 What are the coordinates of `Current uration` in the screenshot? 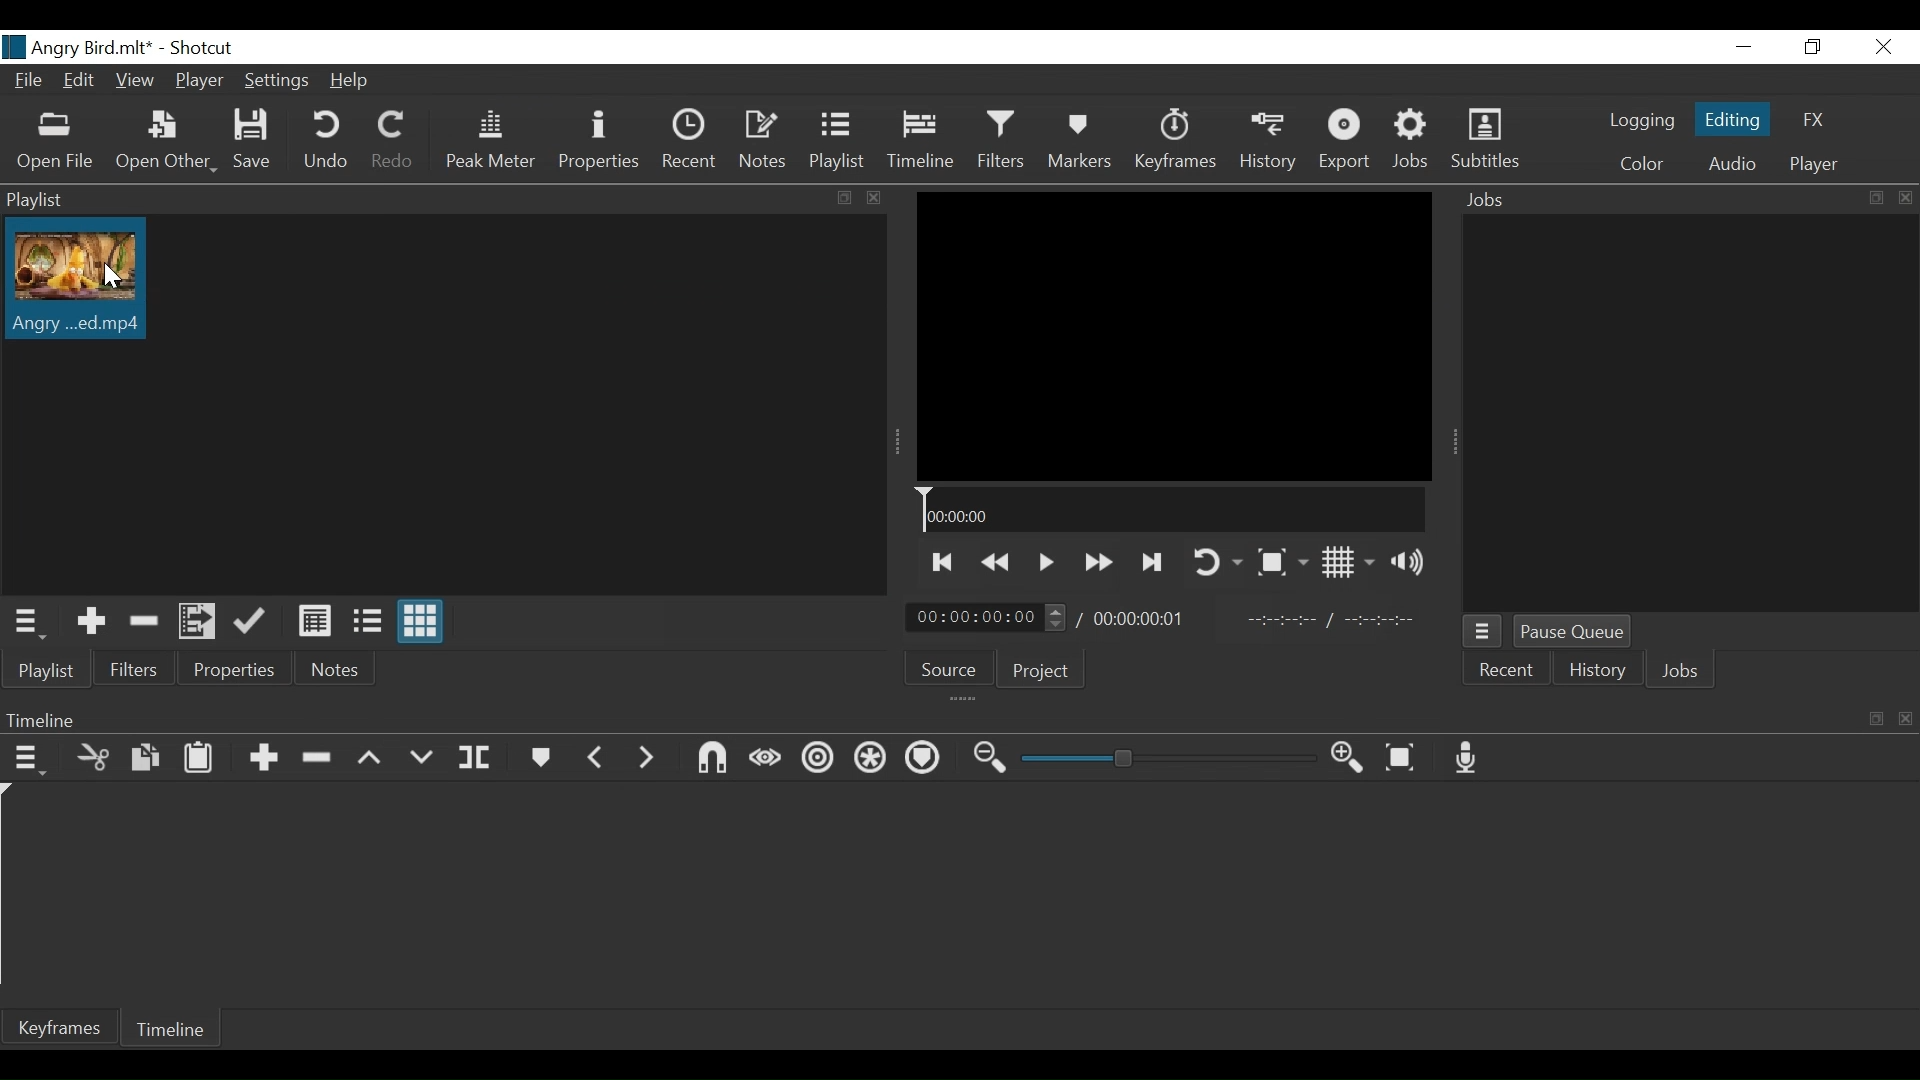 It's located at (987, 616).